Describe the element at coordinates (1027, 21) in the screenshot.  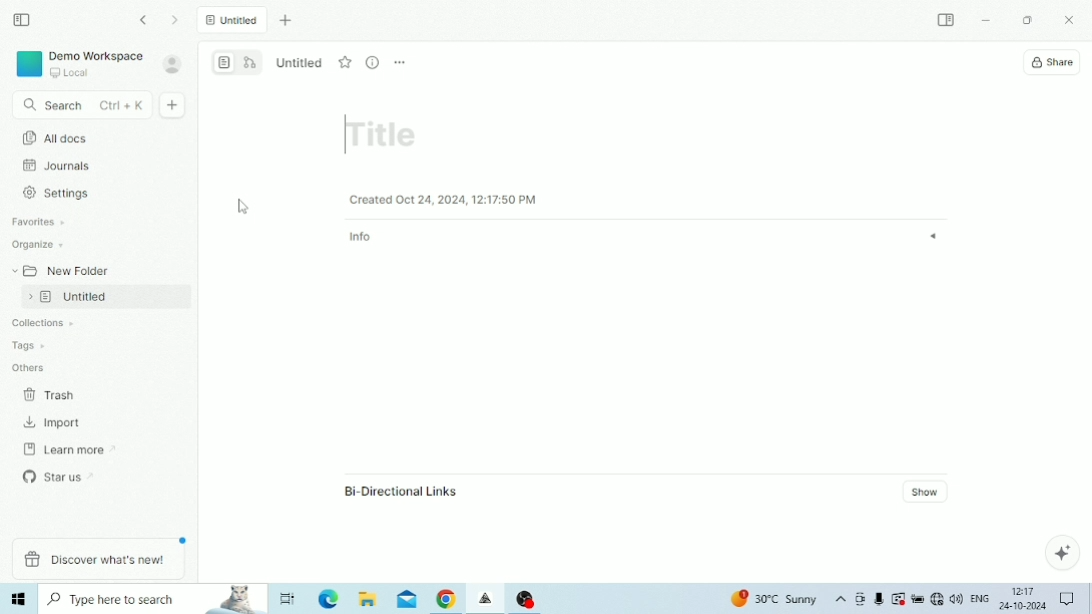
I see `Restore Down` at that location.